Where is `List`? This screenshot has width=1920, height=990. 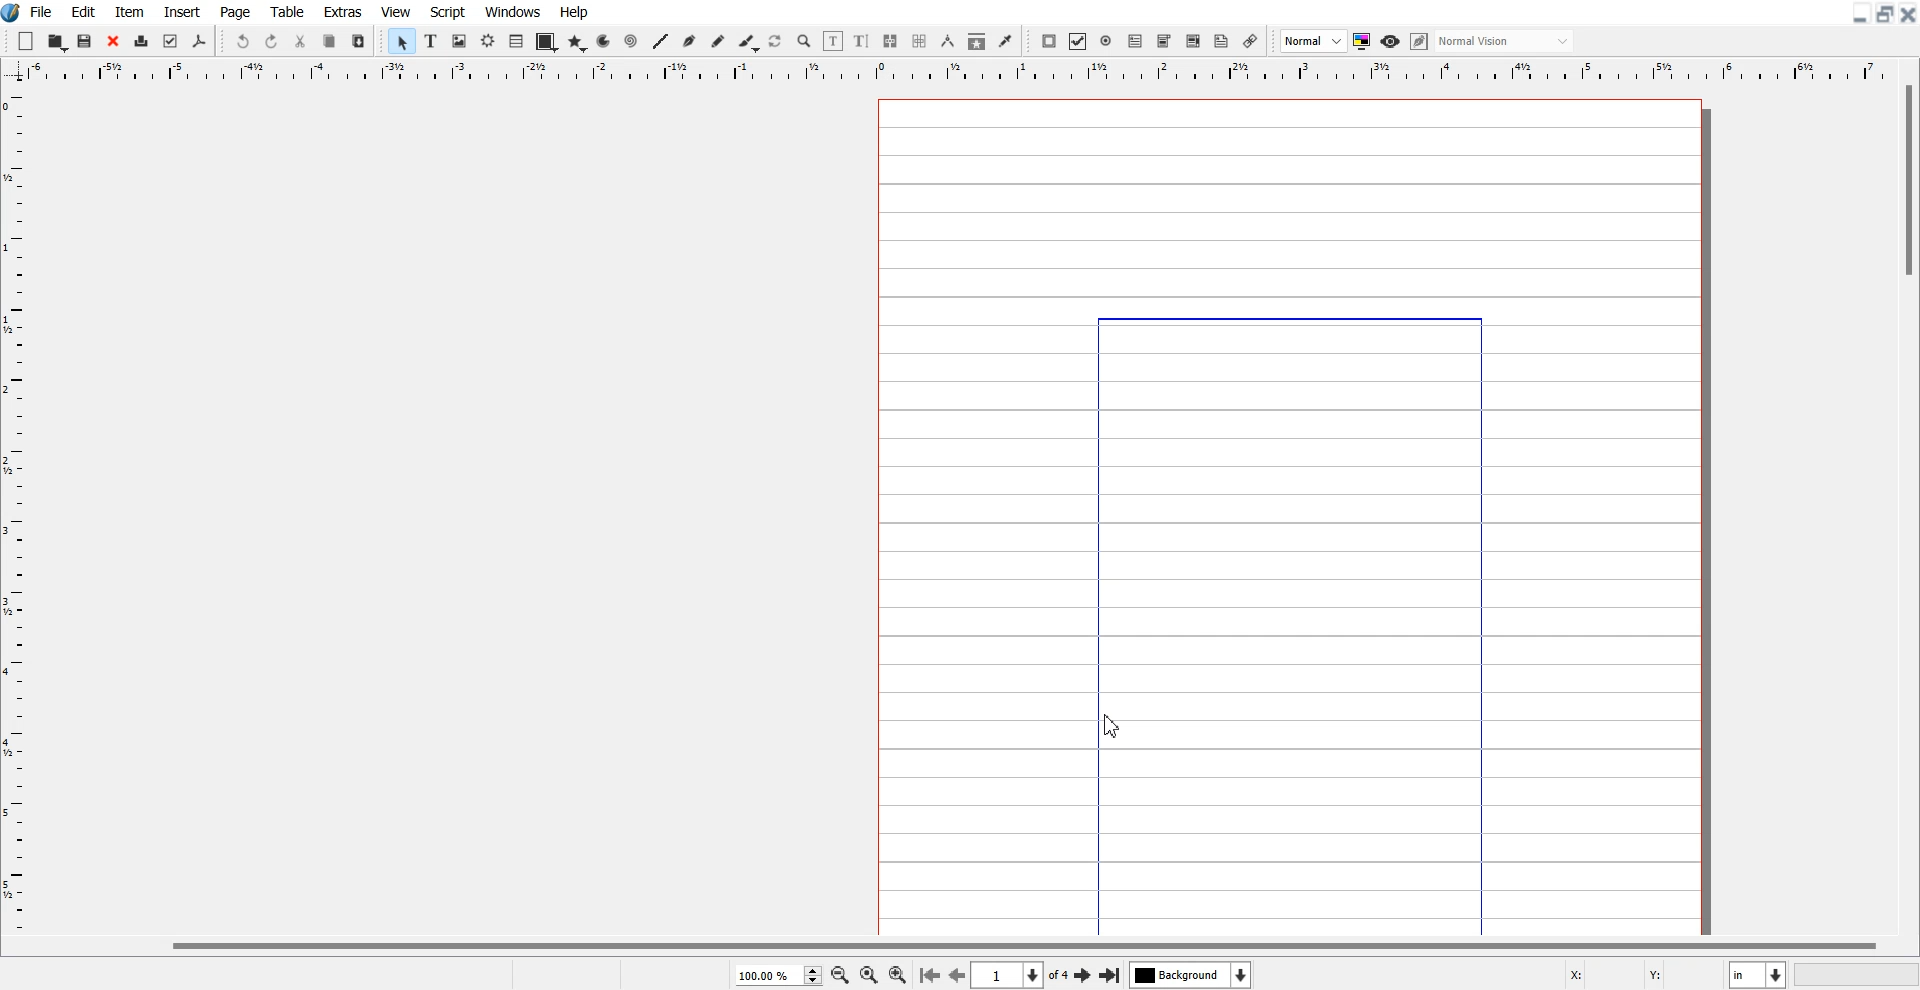
List is located at coordinates (517, 40).